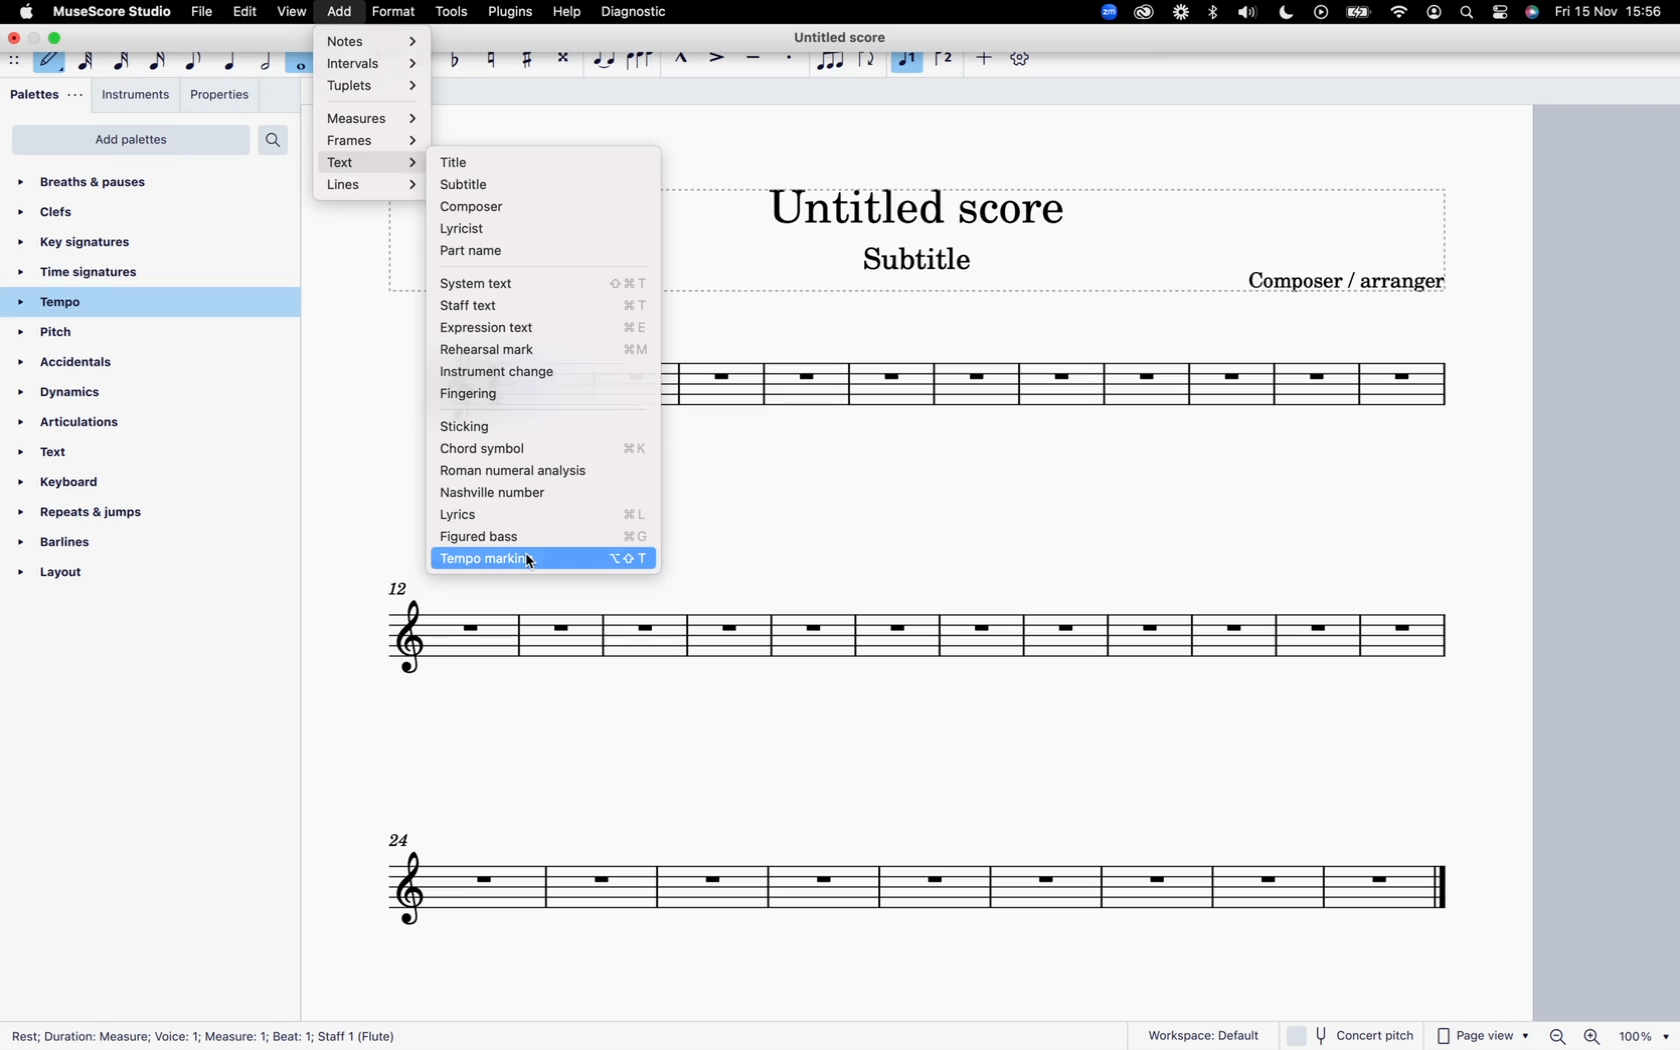 The width and height of the screenshot is (1680, 1050). Describe the element at coordinates (536, 424) in the screenshot. I see `sticking` at that location.